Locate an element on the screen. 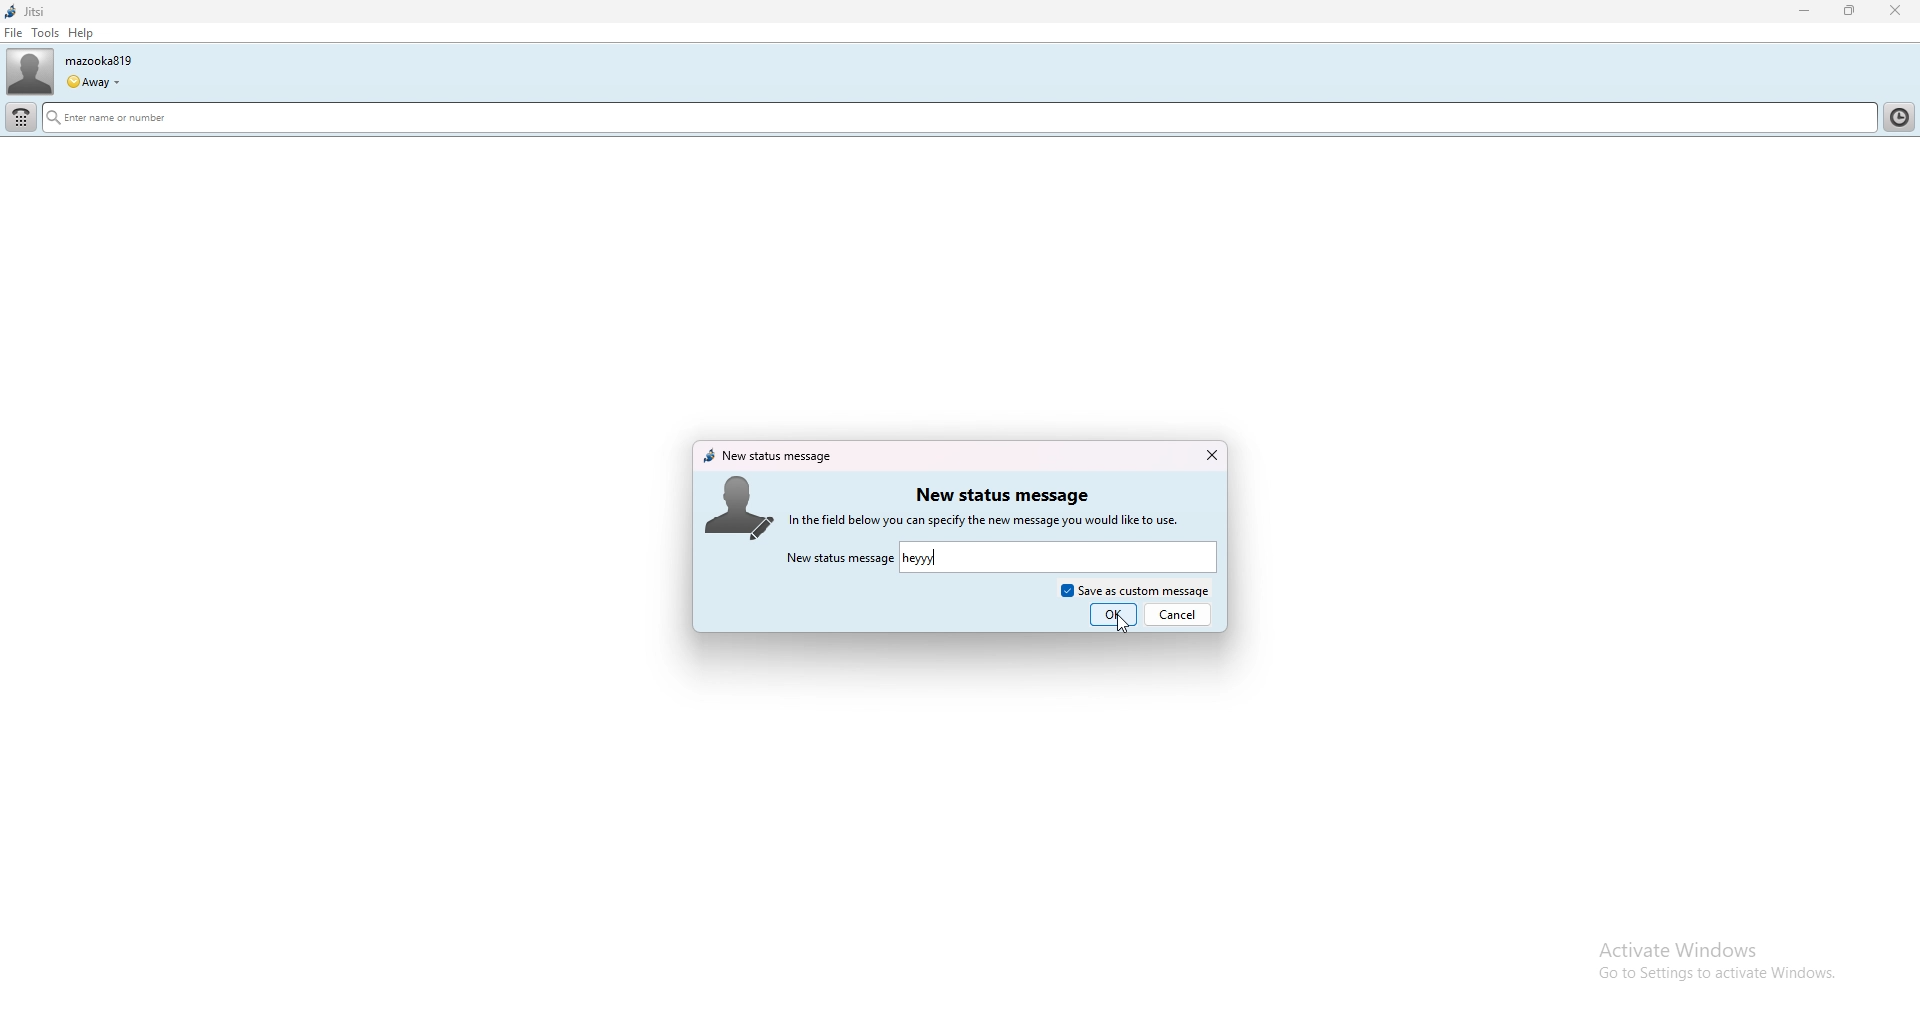 The image size is (1920, 1032). ok is located at coordinates (1113, 615).